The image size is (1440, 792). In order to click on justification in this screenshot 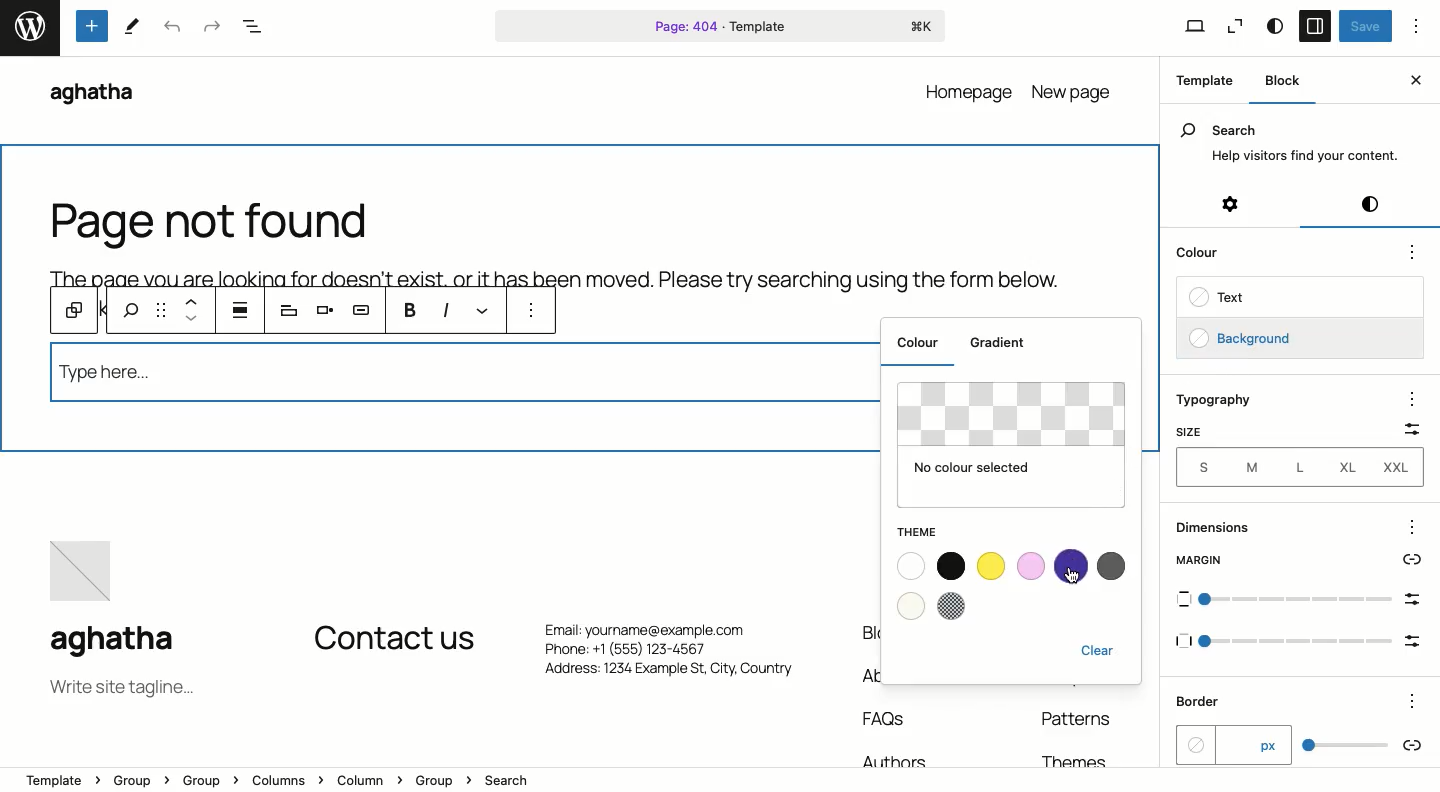, I will do `click(240, 311)`.